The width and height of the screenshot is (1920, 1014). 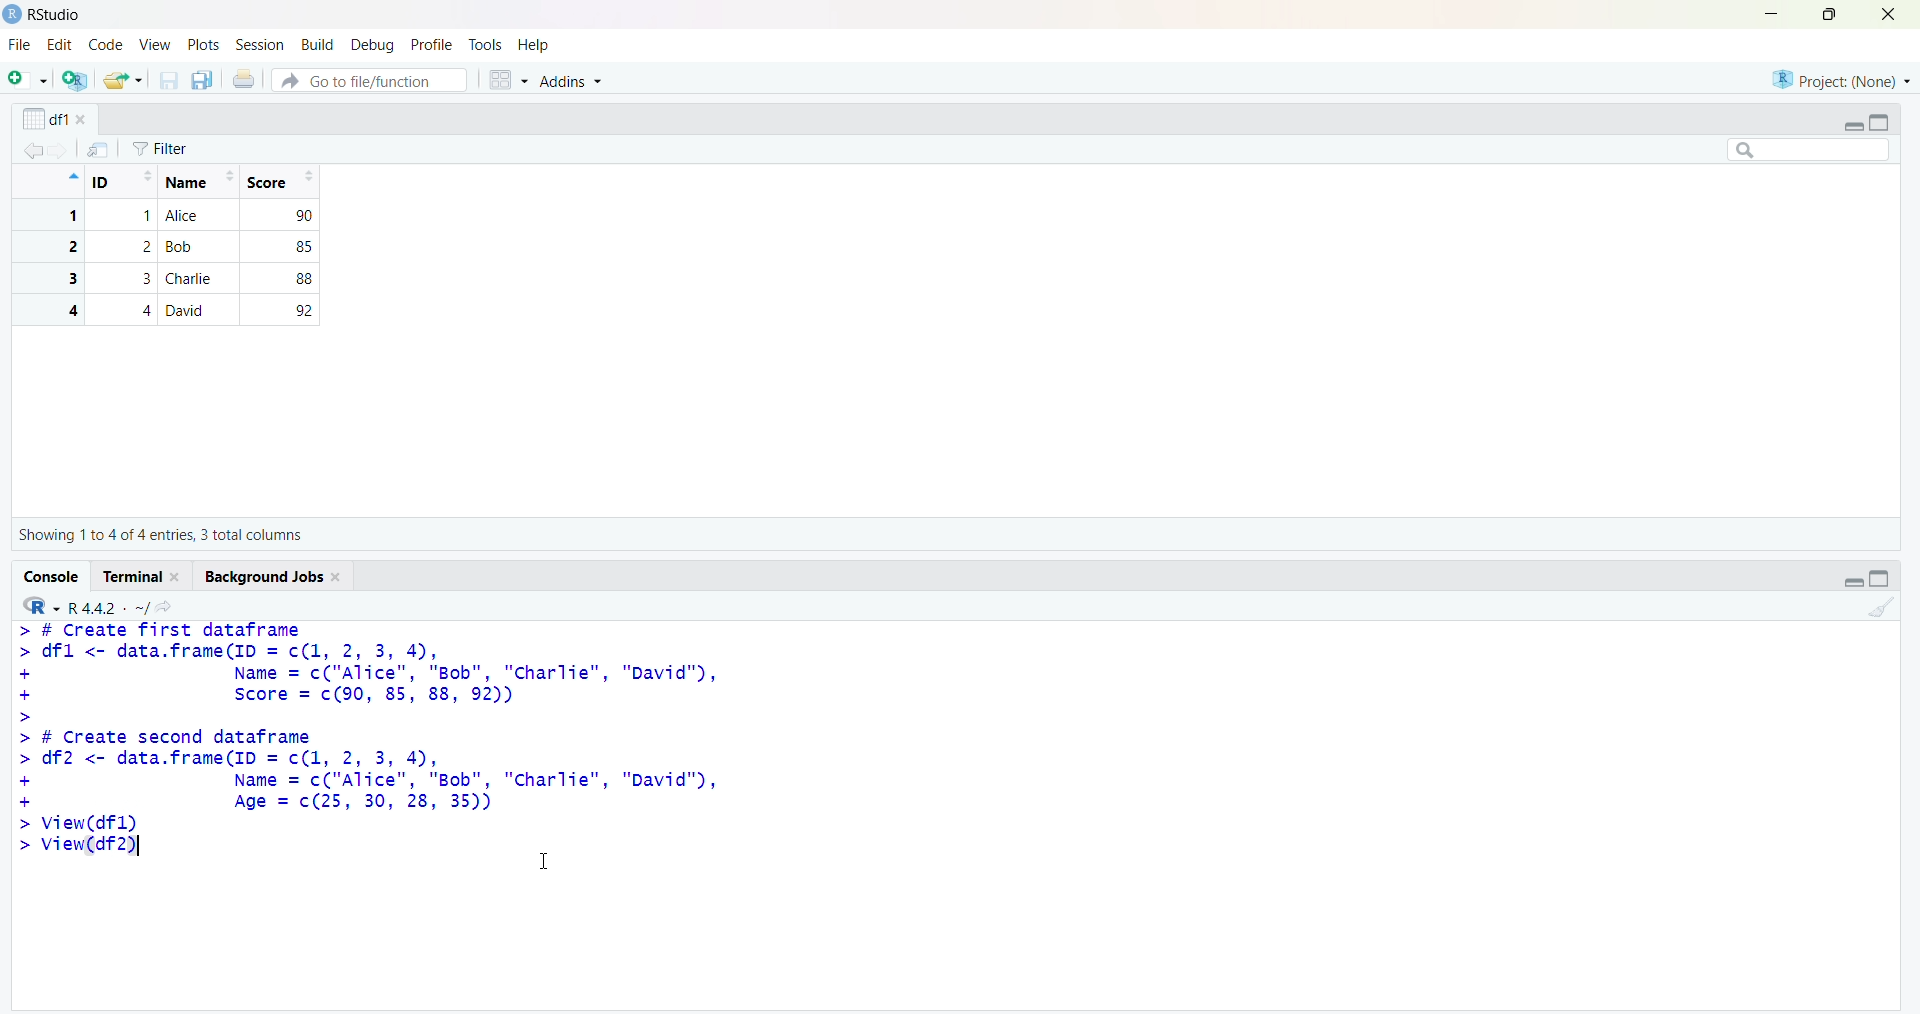 I want to click on print, so click(x=245, y=78).